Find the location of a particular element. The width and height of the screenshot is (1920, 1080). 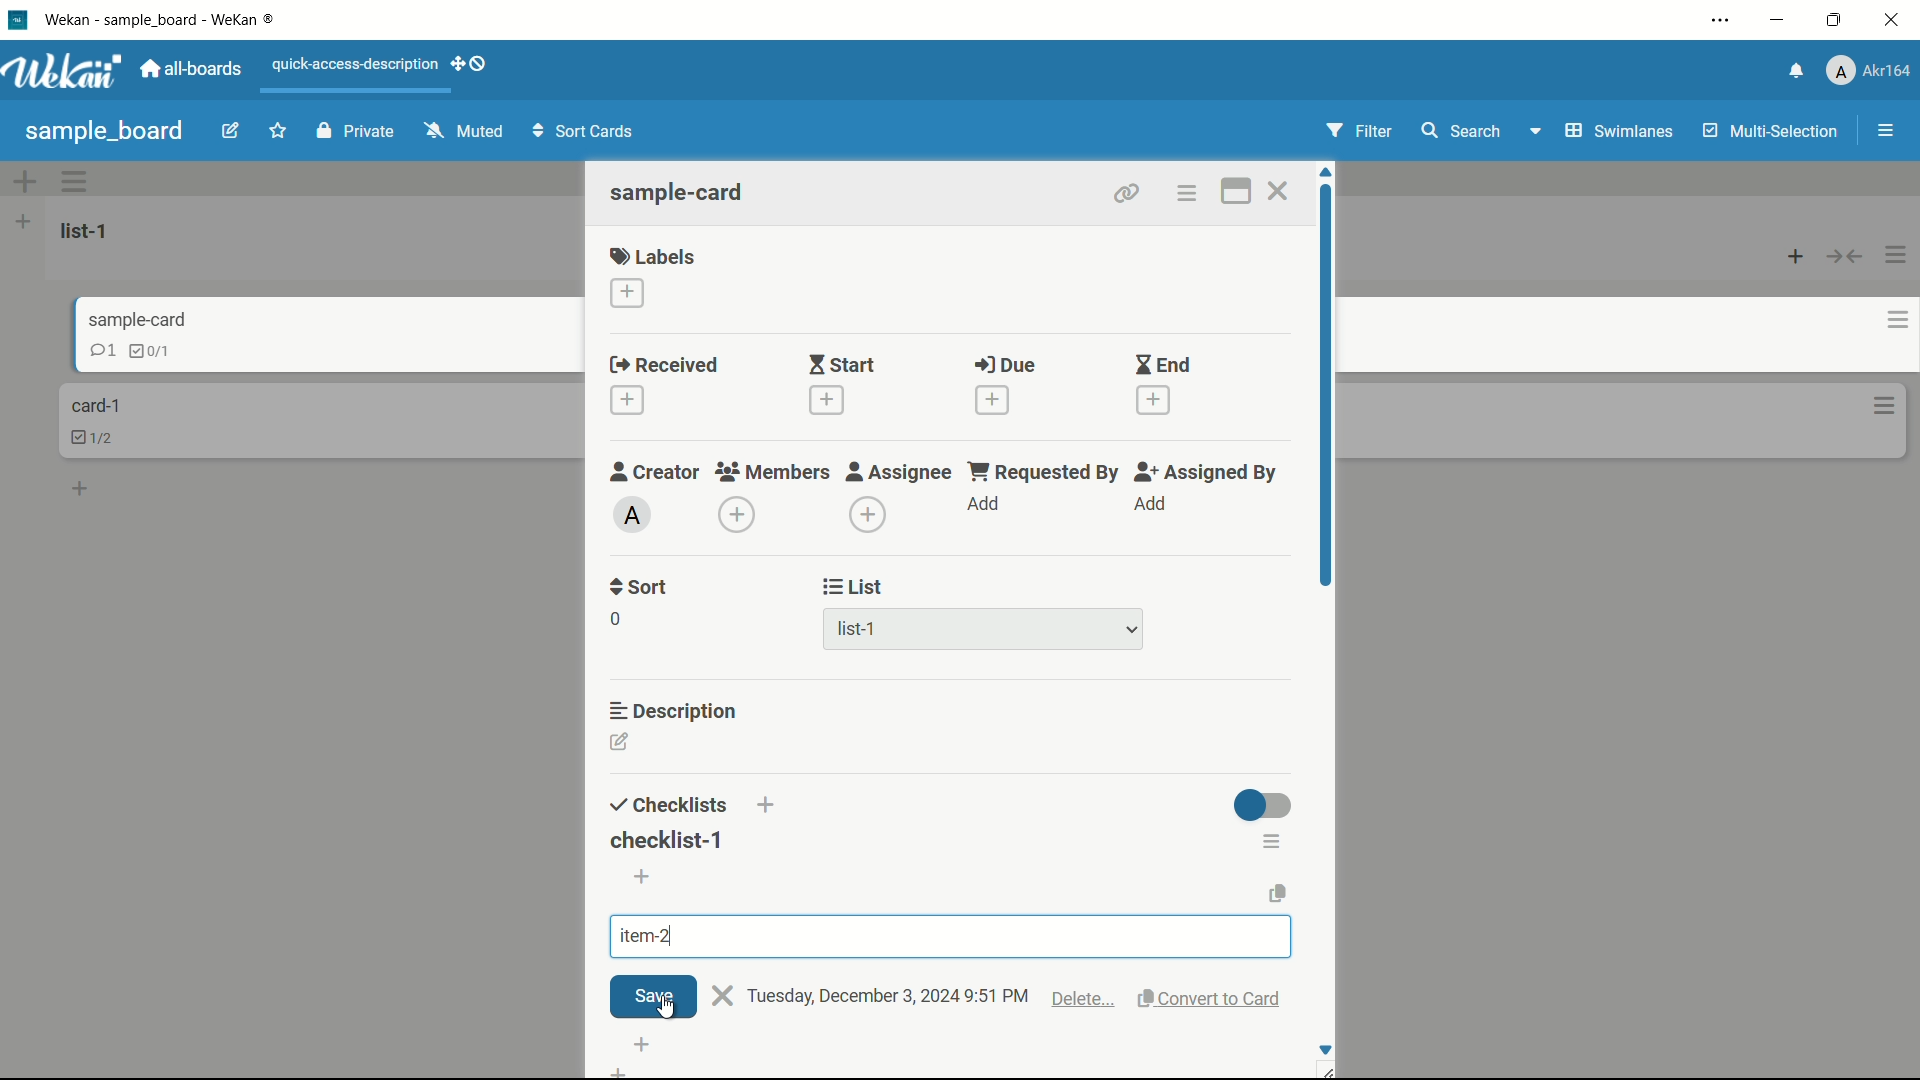

sort cards is located at coordinates (586, 131).